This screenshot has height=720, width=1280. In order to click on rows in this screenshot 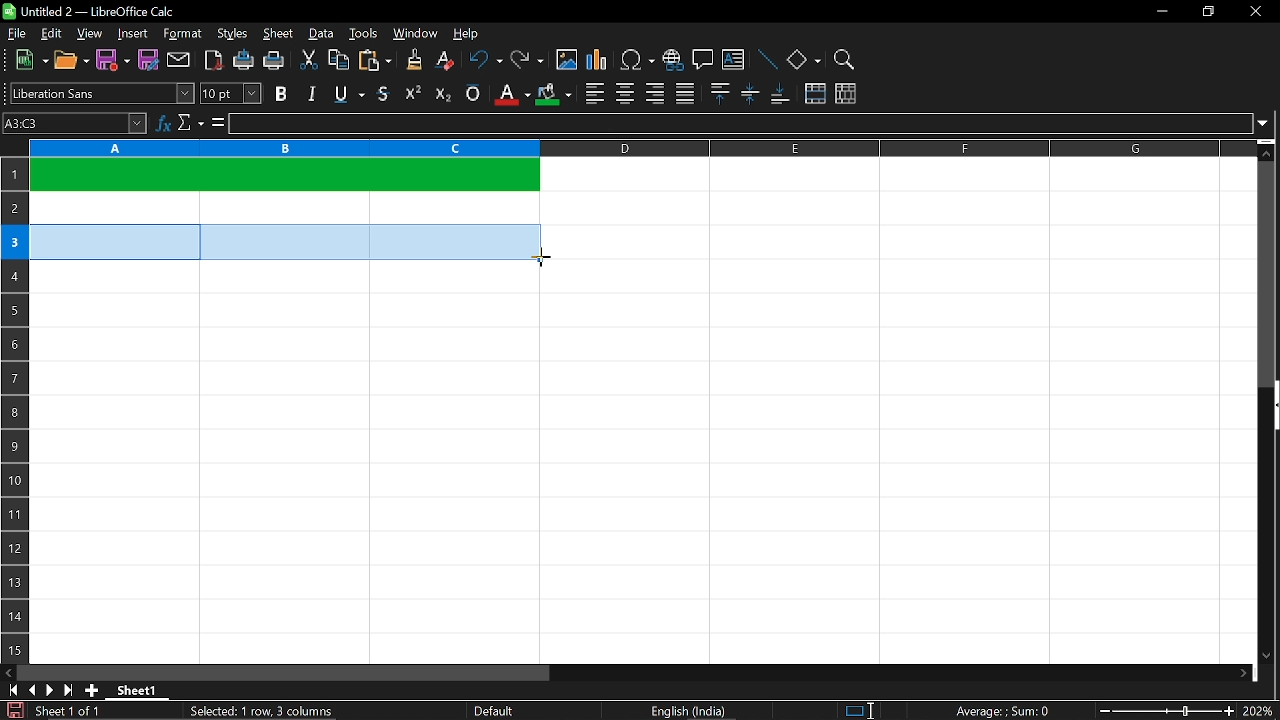, I will do `click(12, 387)`.